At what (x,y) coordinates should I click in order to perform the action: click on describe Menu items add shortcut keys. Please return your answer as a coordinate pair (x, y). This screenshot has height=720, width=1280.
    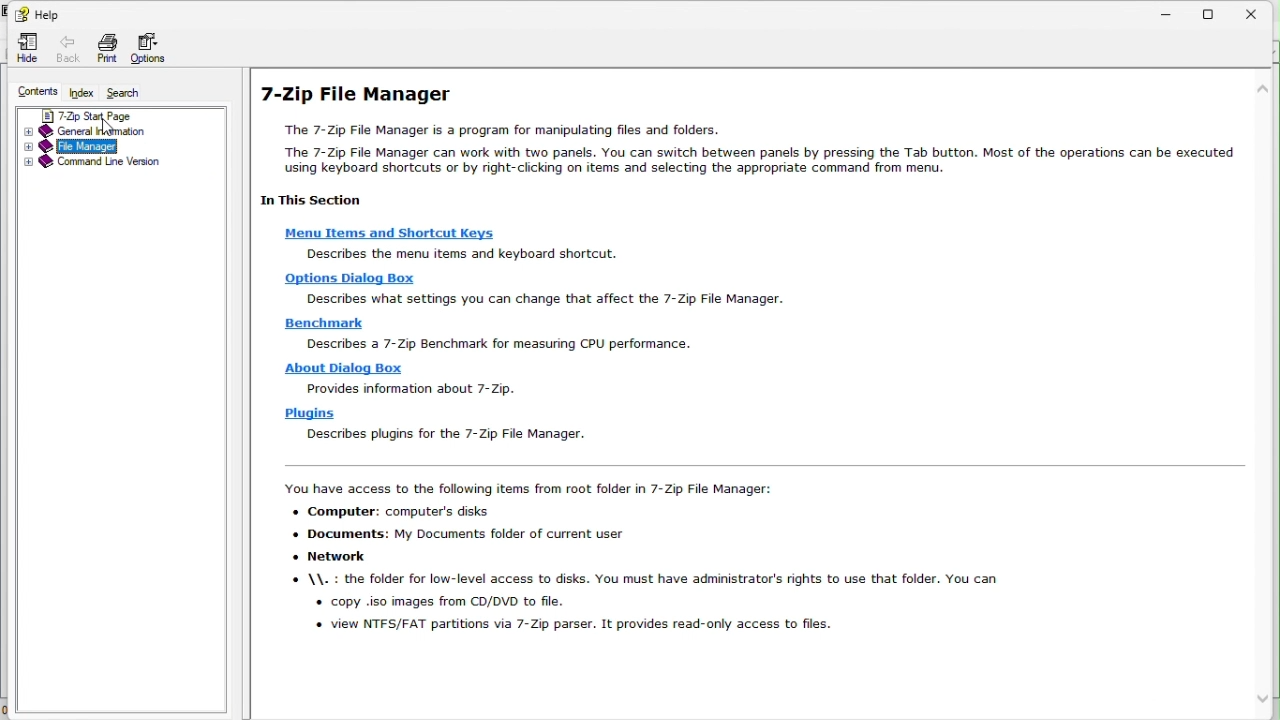
    Looking at the image, I should click on (460, 253).